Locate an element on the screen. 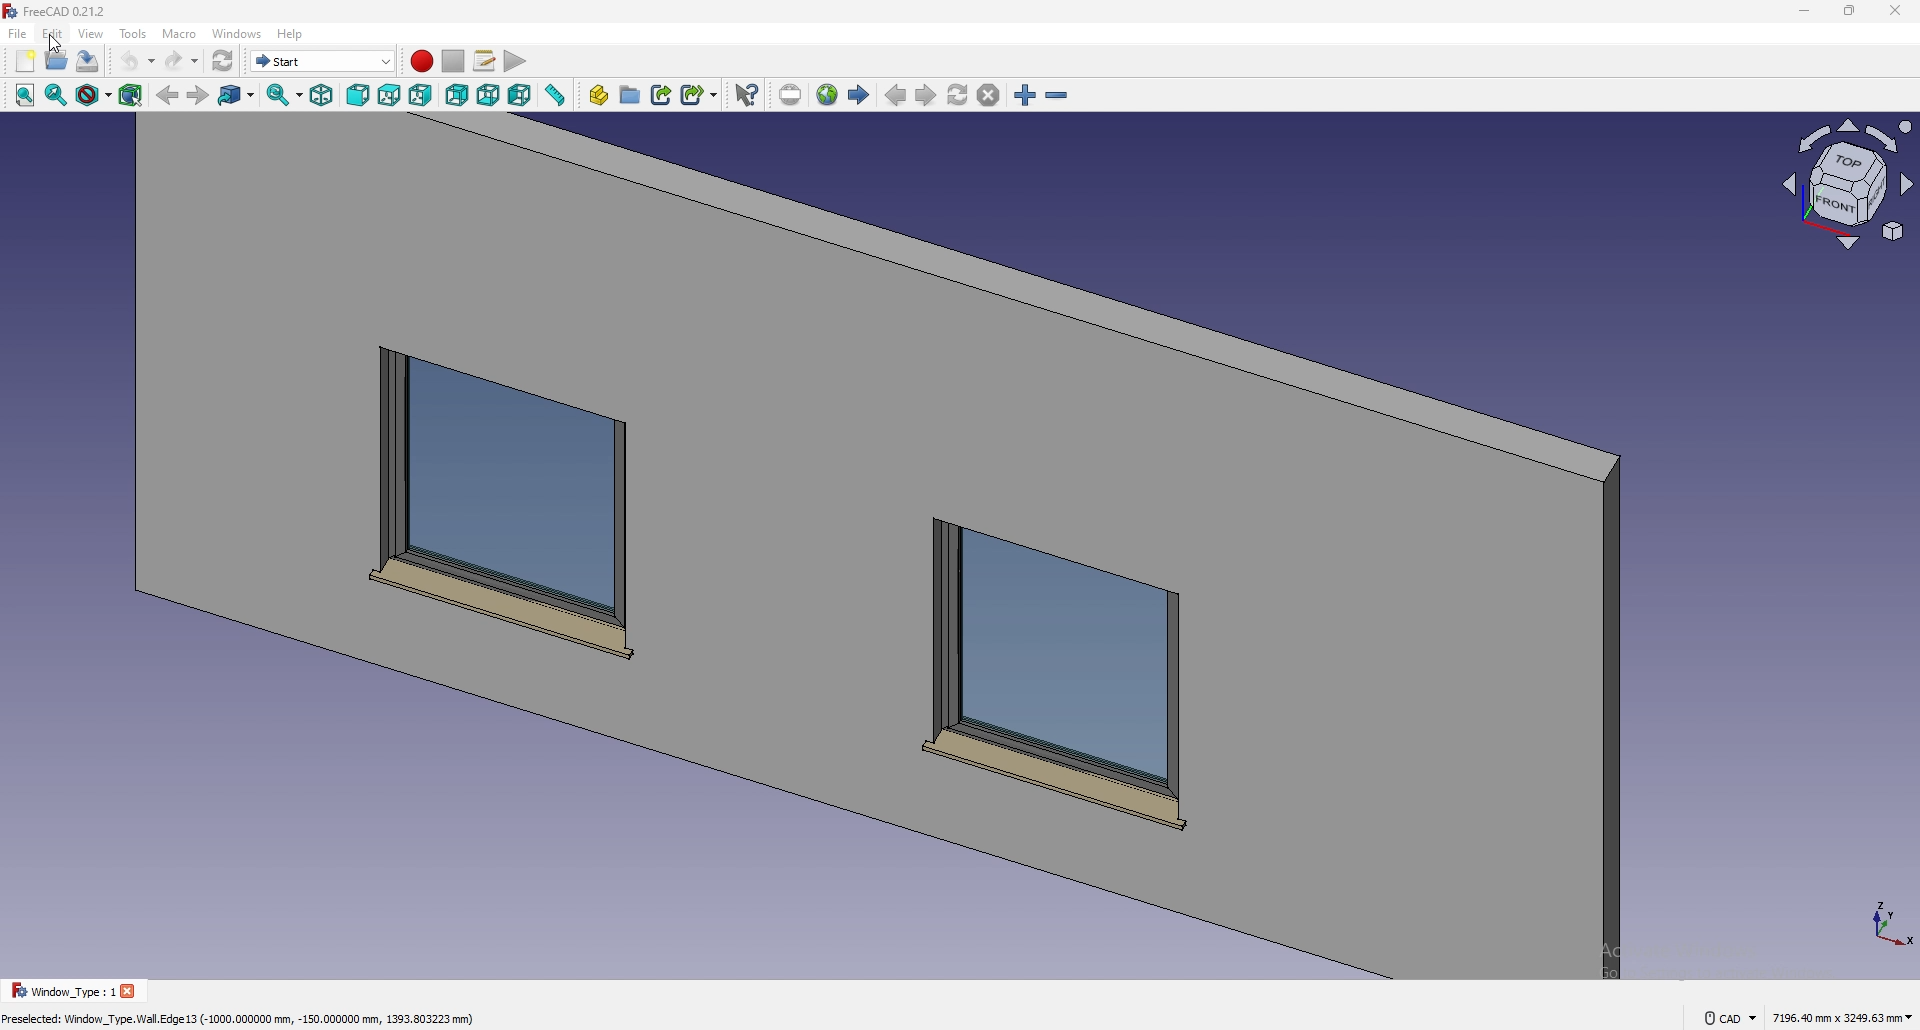  next page is located at coordinates (926, 97).